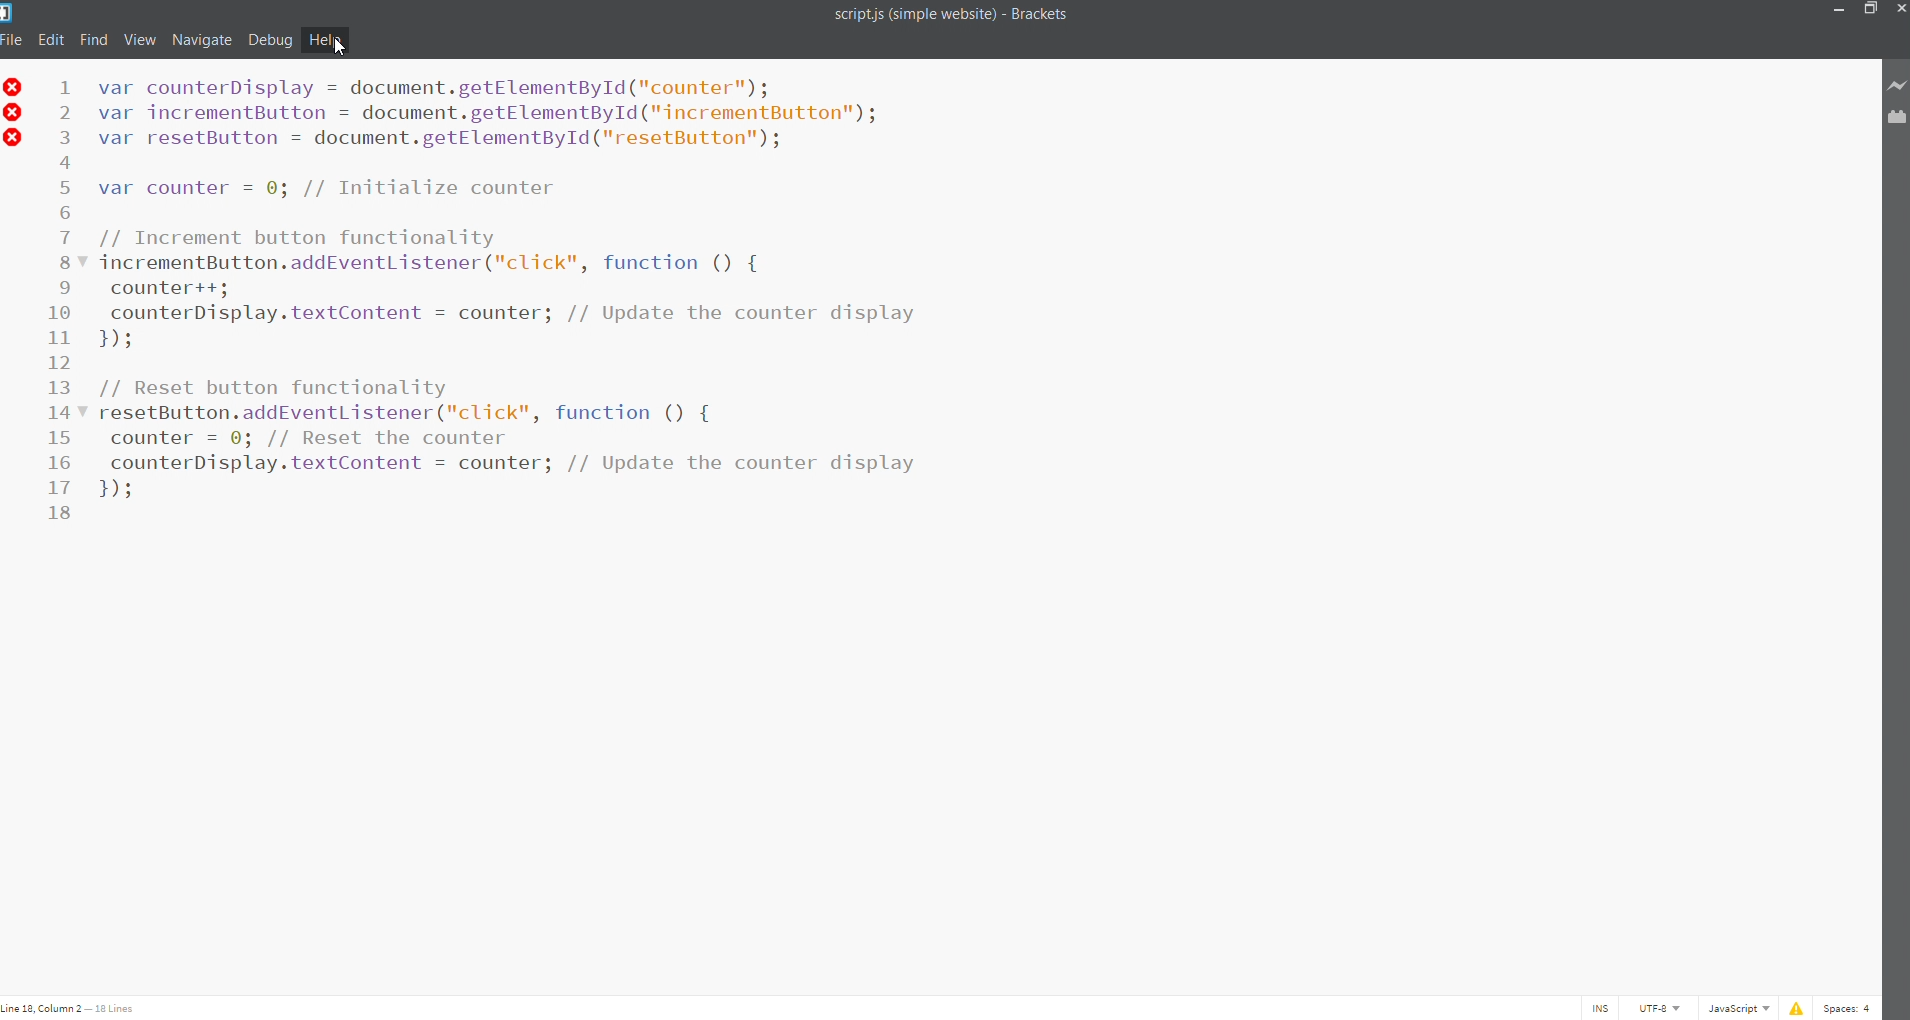 The image size is (1910, 1020). I want to click on navigate, so click(203, 38).